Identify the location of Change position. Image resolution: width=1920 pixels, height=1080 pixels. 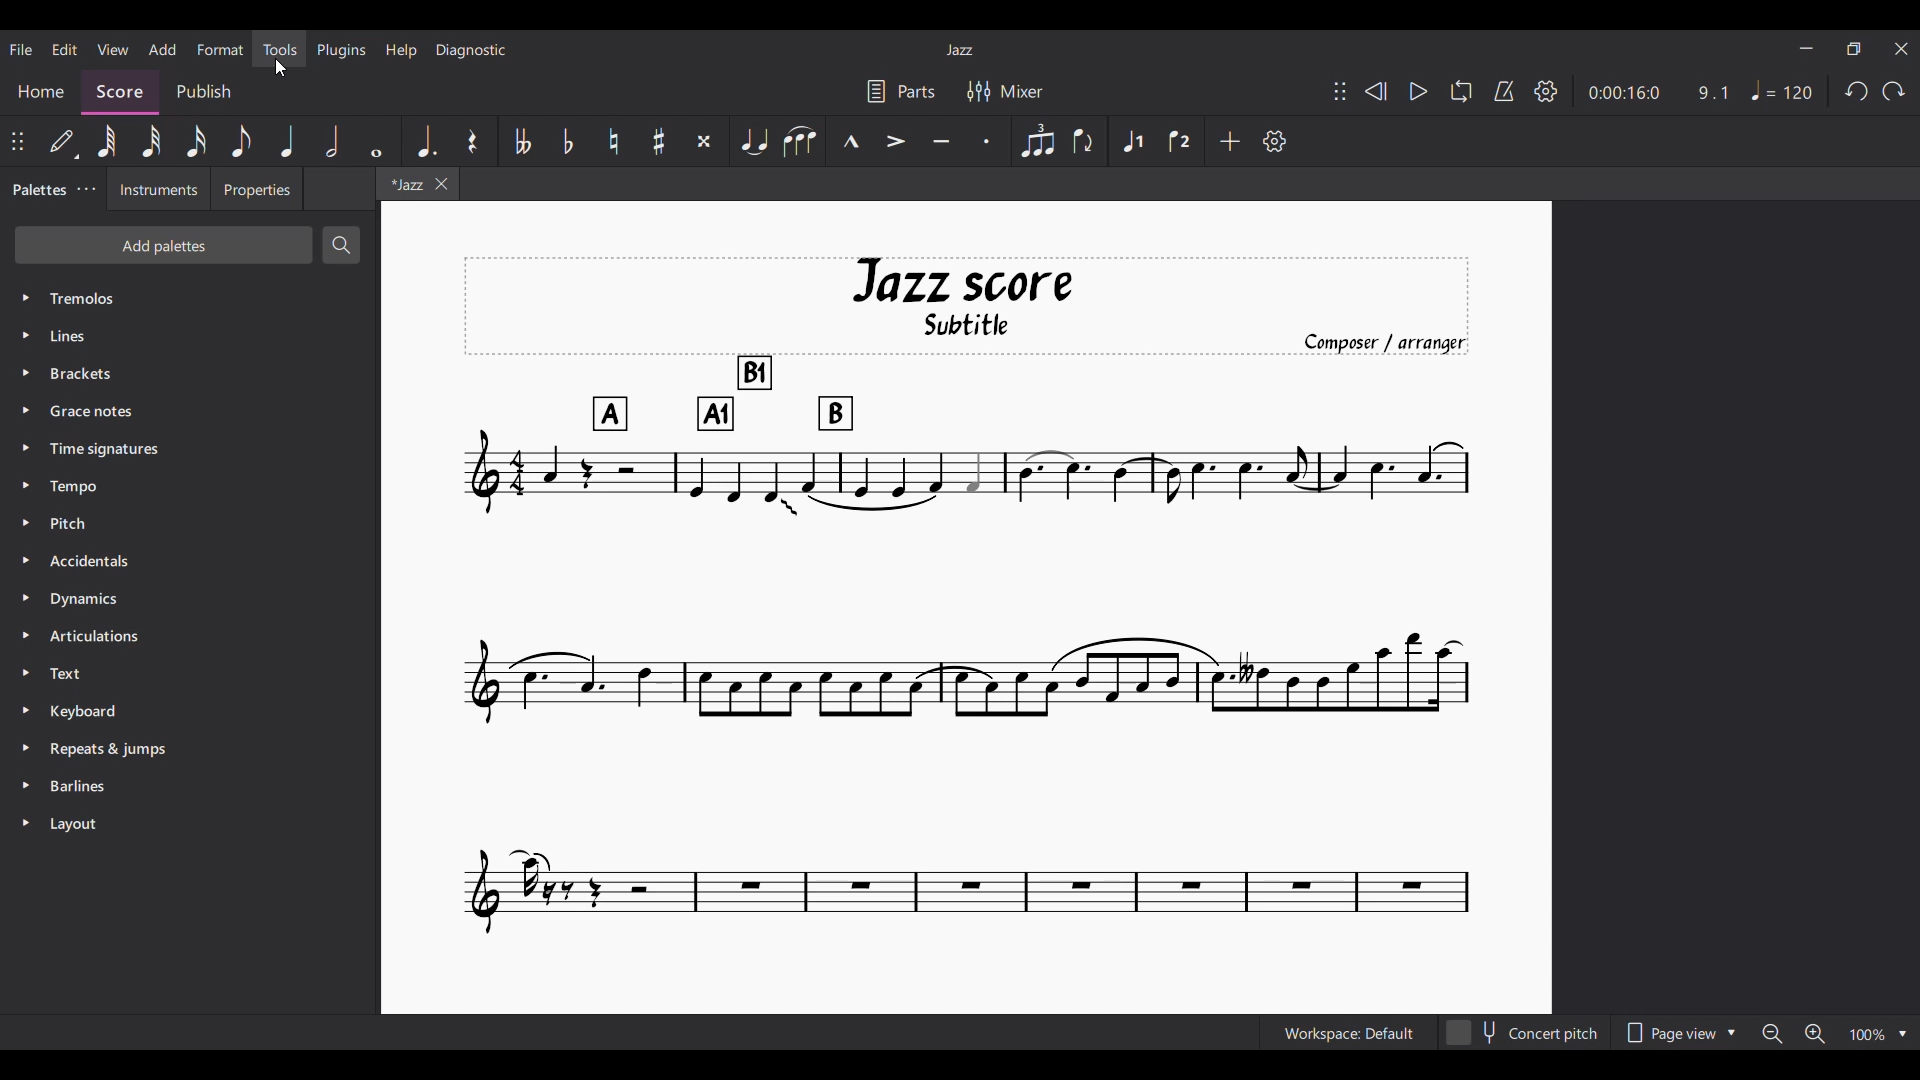
(1340, 91).